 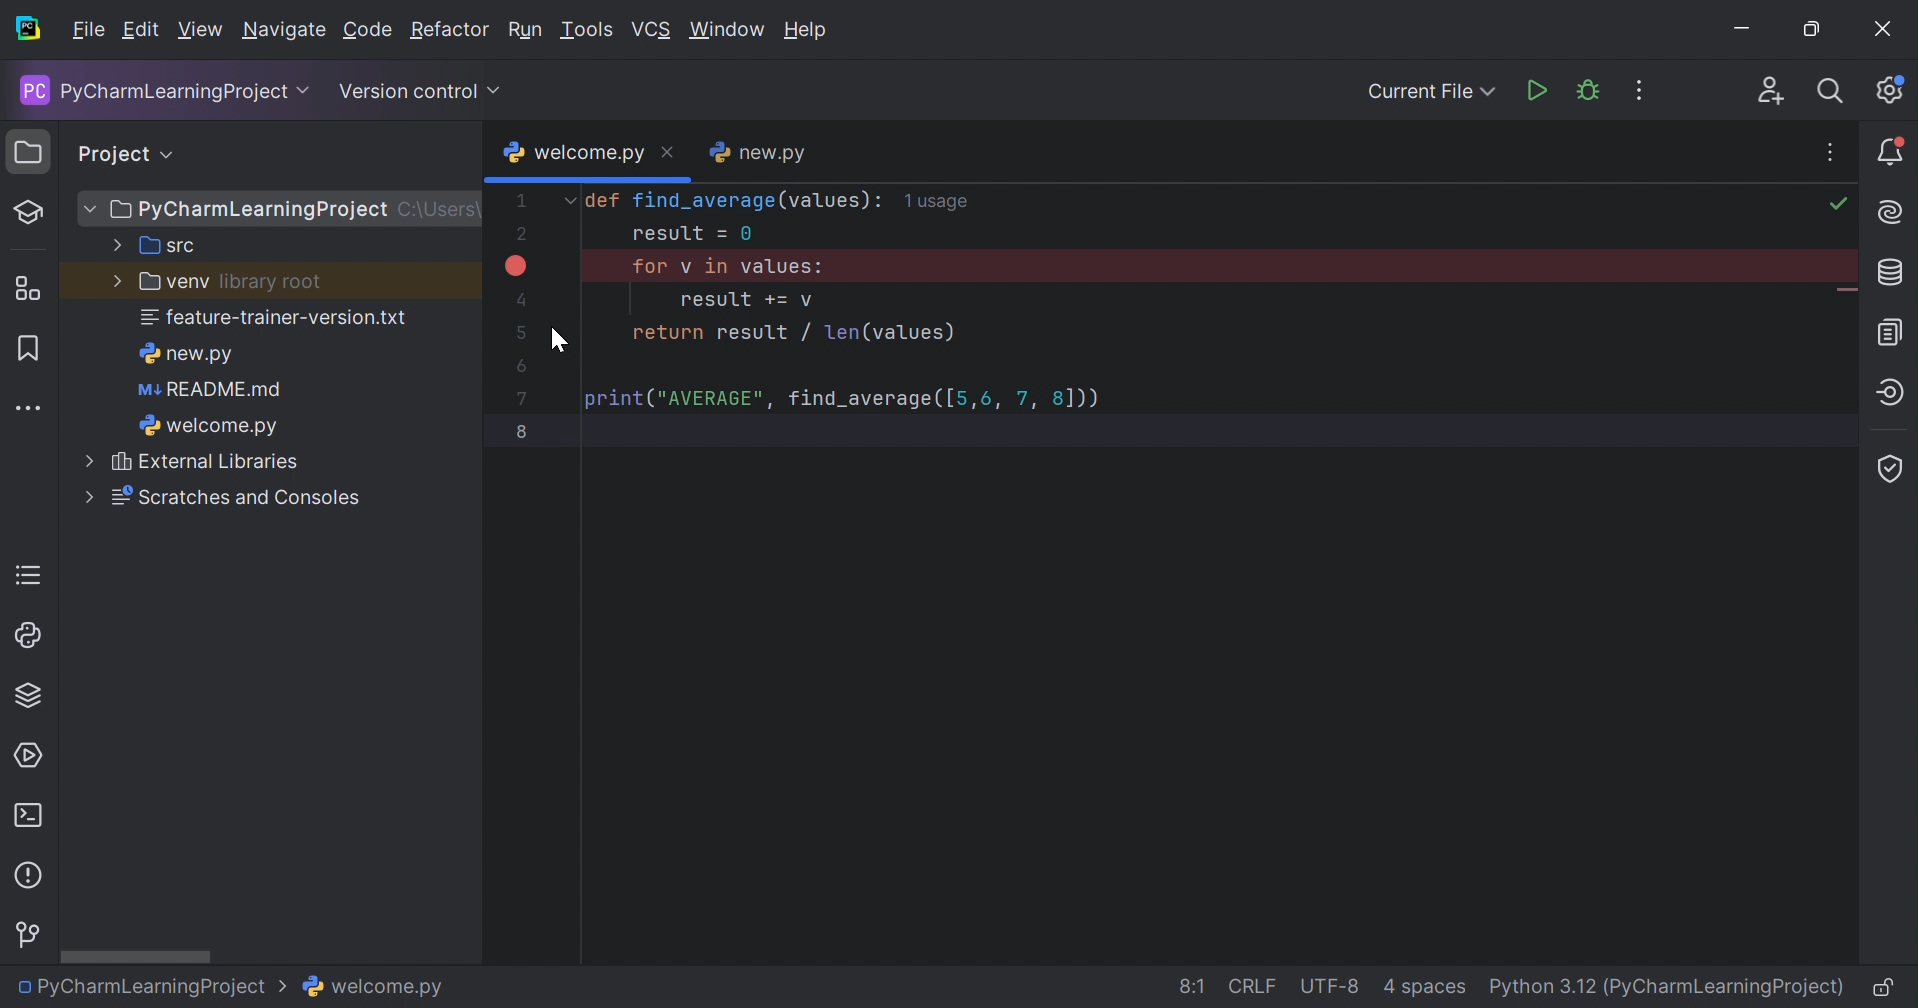 What do you see at coordinates (669, 153) in the screenshot?
I see `Close` at bounding box center [669, 153].